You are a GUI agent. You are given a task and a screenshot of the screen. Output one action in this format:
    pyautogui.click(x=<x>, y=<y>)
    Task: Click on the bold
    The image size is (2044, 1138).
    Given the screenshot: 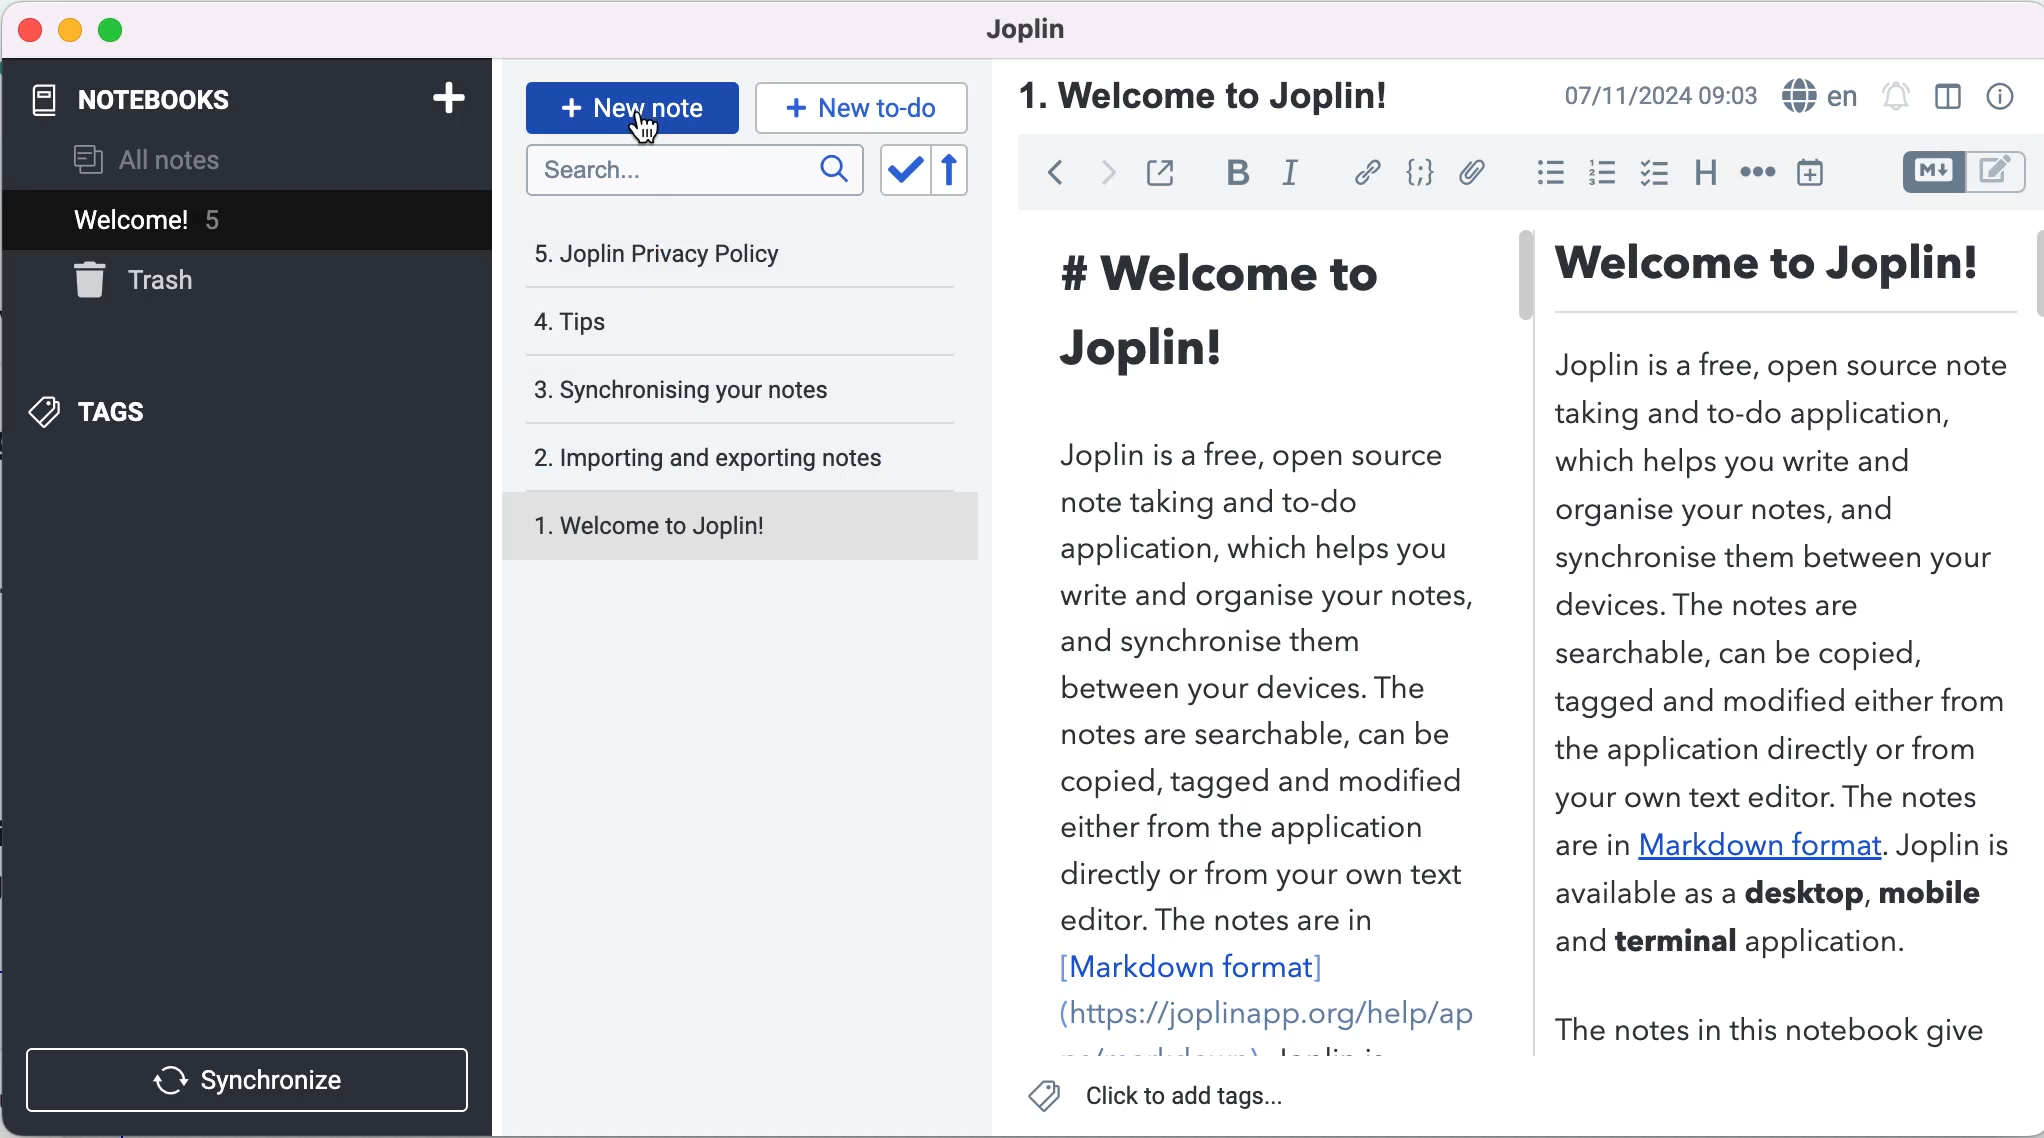 What is the action you would take?
    pyautogui.click(x=1238, y=174)
    